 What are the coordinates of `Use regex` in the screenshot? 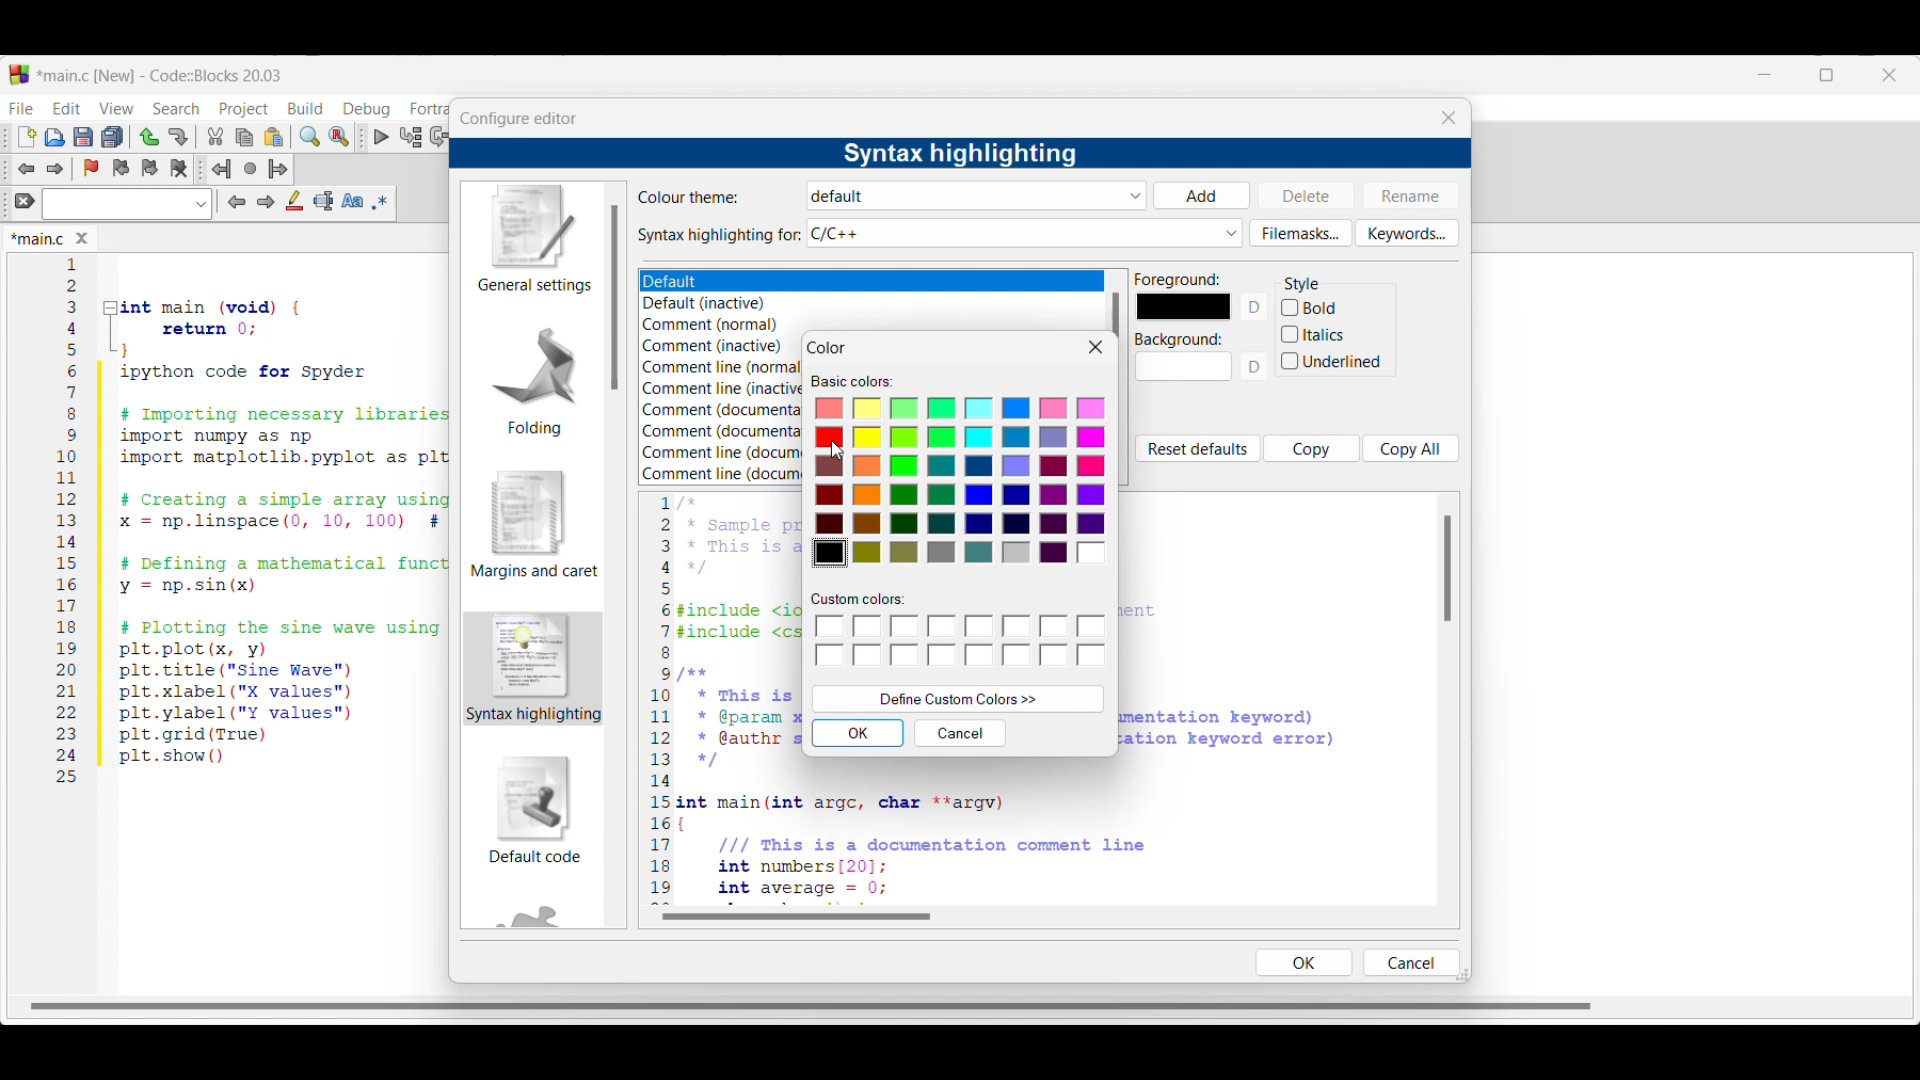 It's located at (380, 202).